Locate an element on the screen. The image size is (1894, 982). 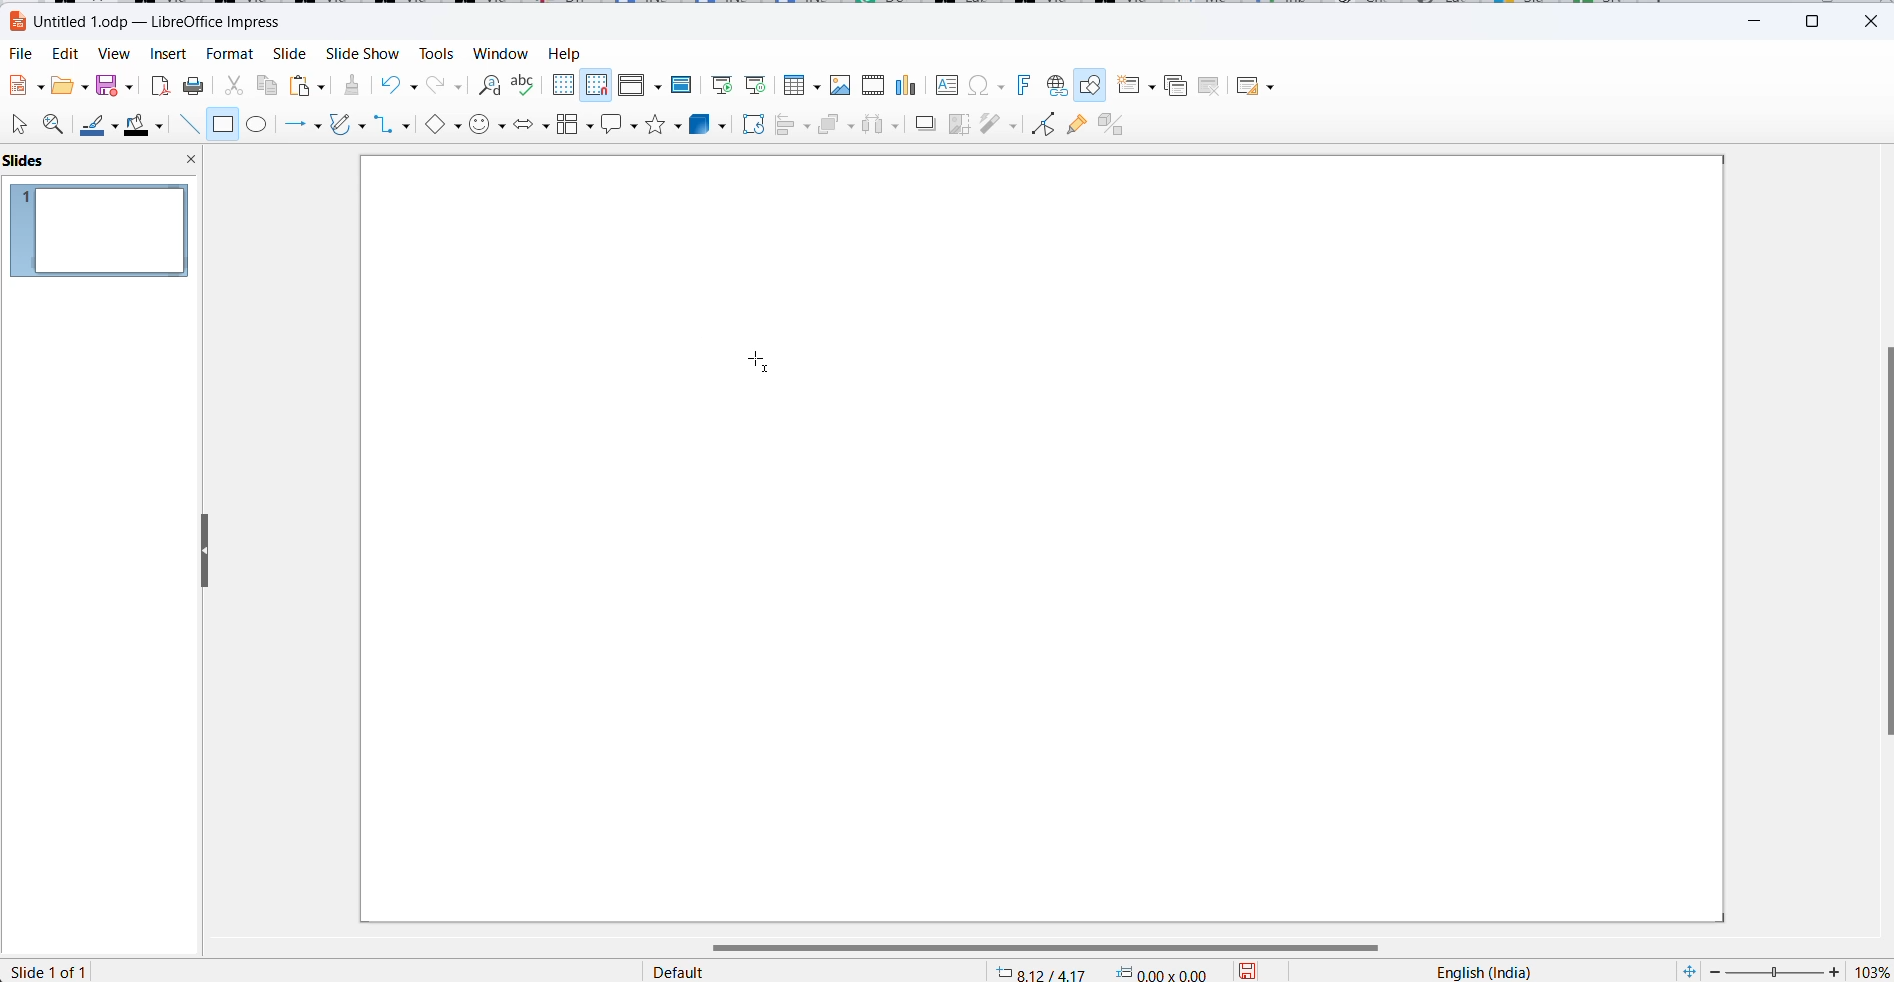
new file is located at coordinates (24, 86).